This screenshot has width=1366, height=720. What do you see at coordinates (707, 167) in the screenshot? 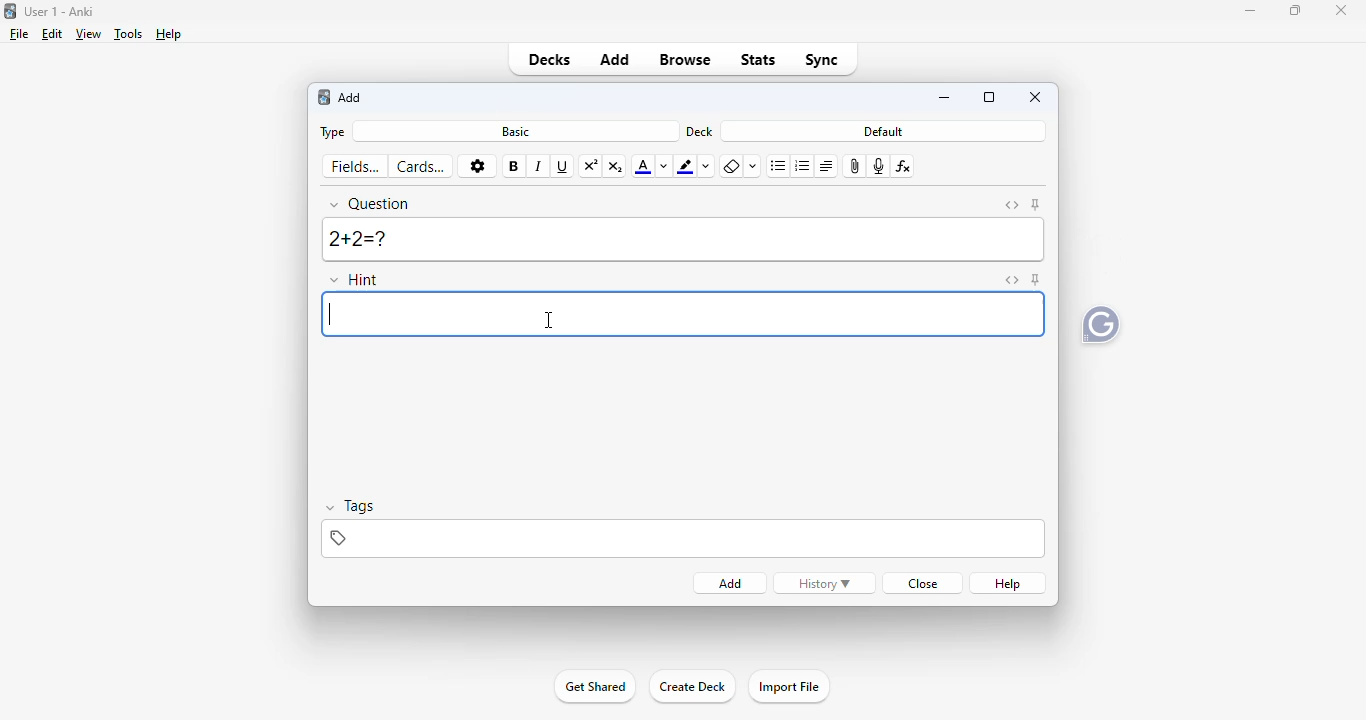
I see `change color` at bounding box center [707, 167].